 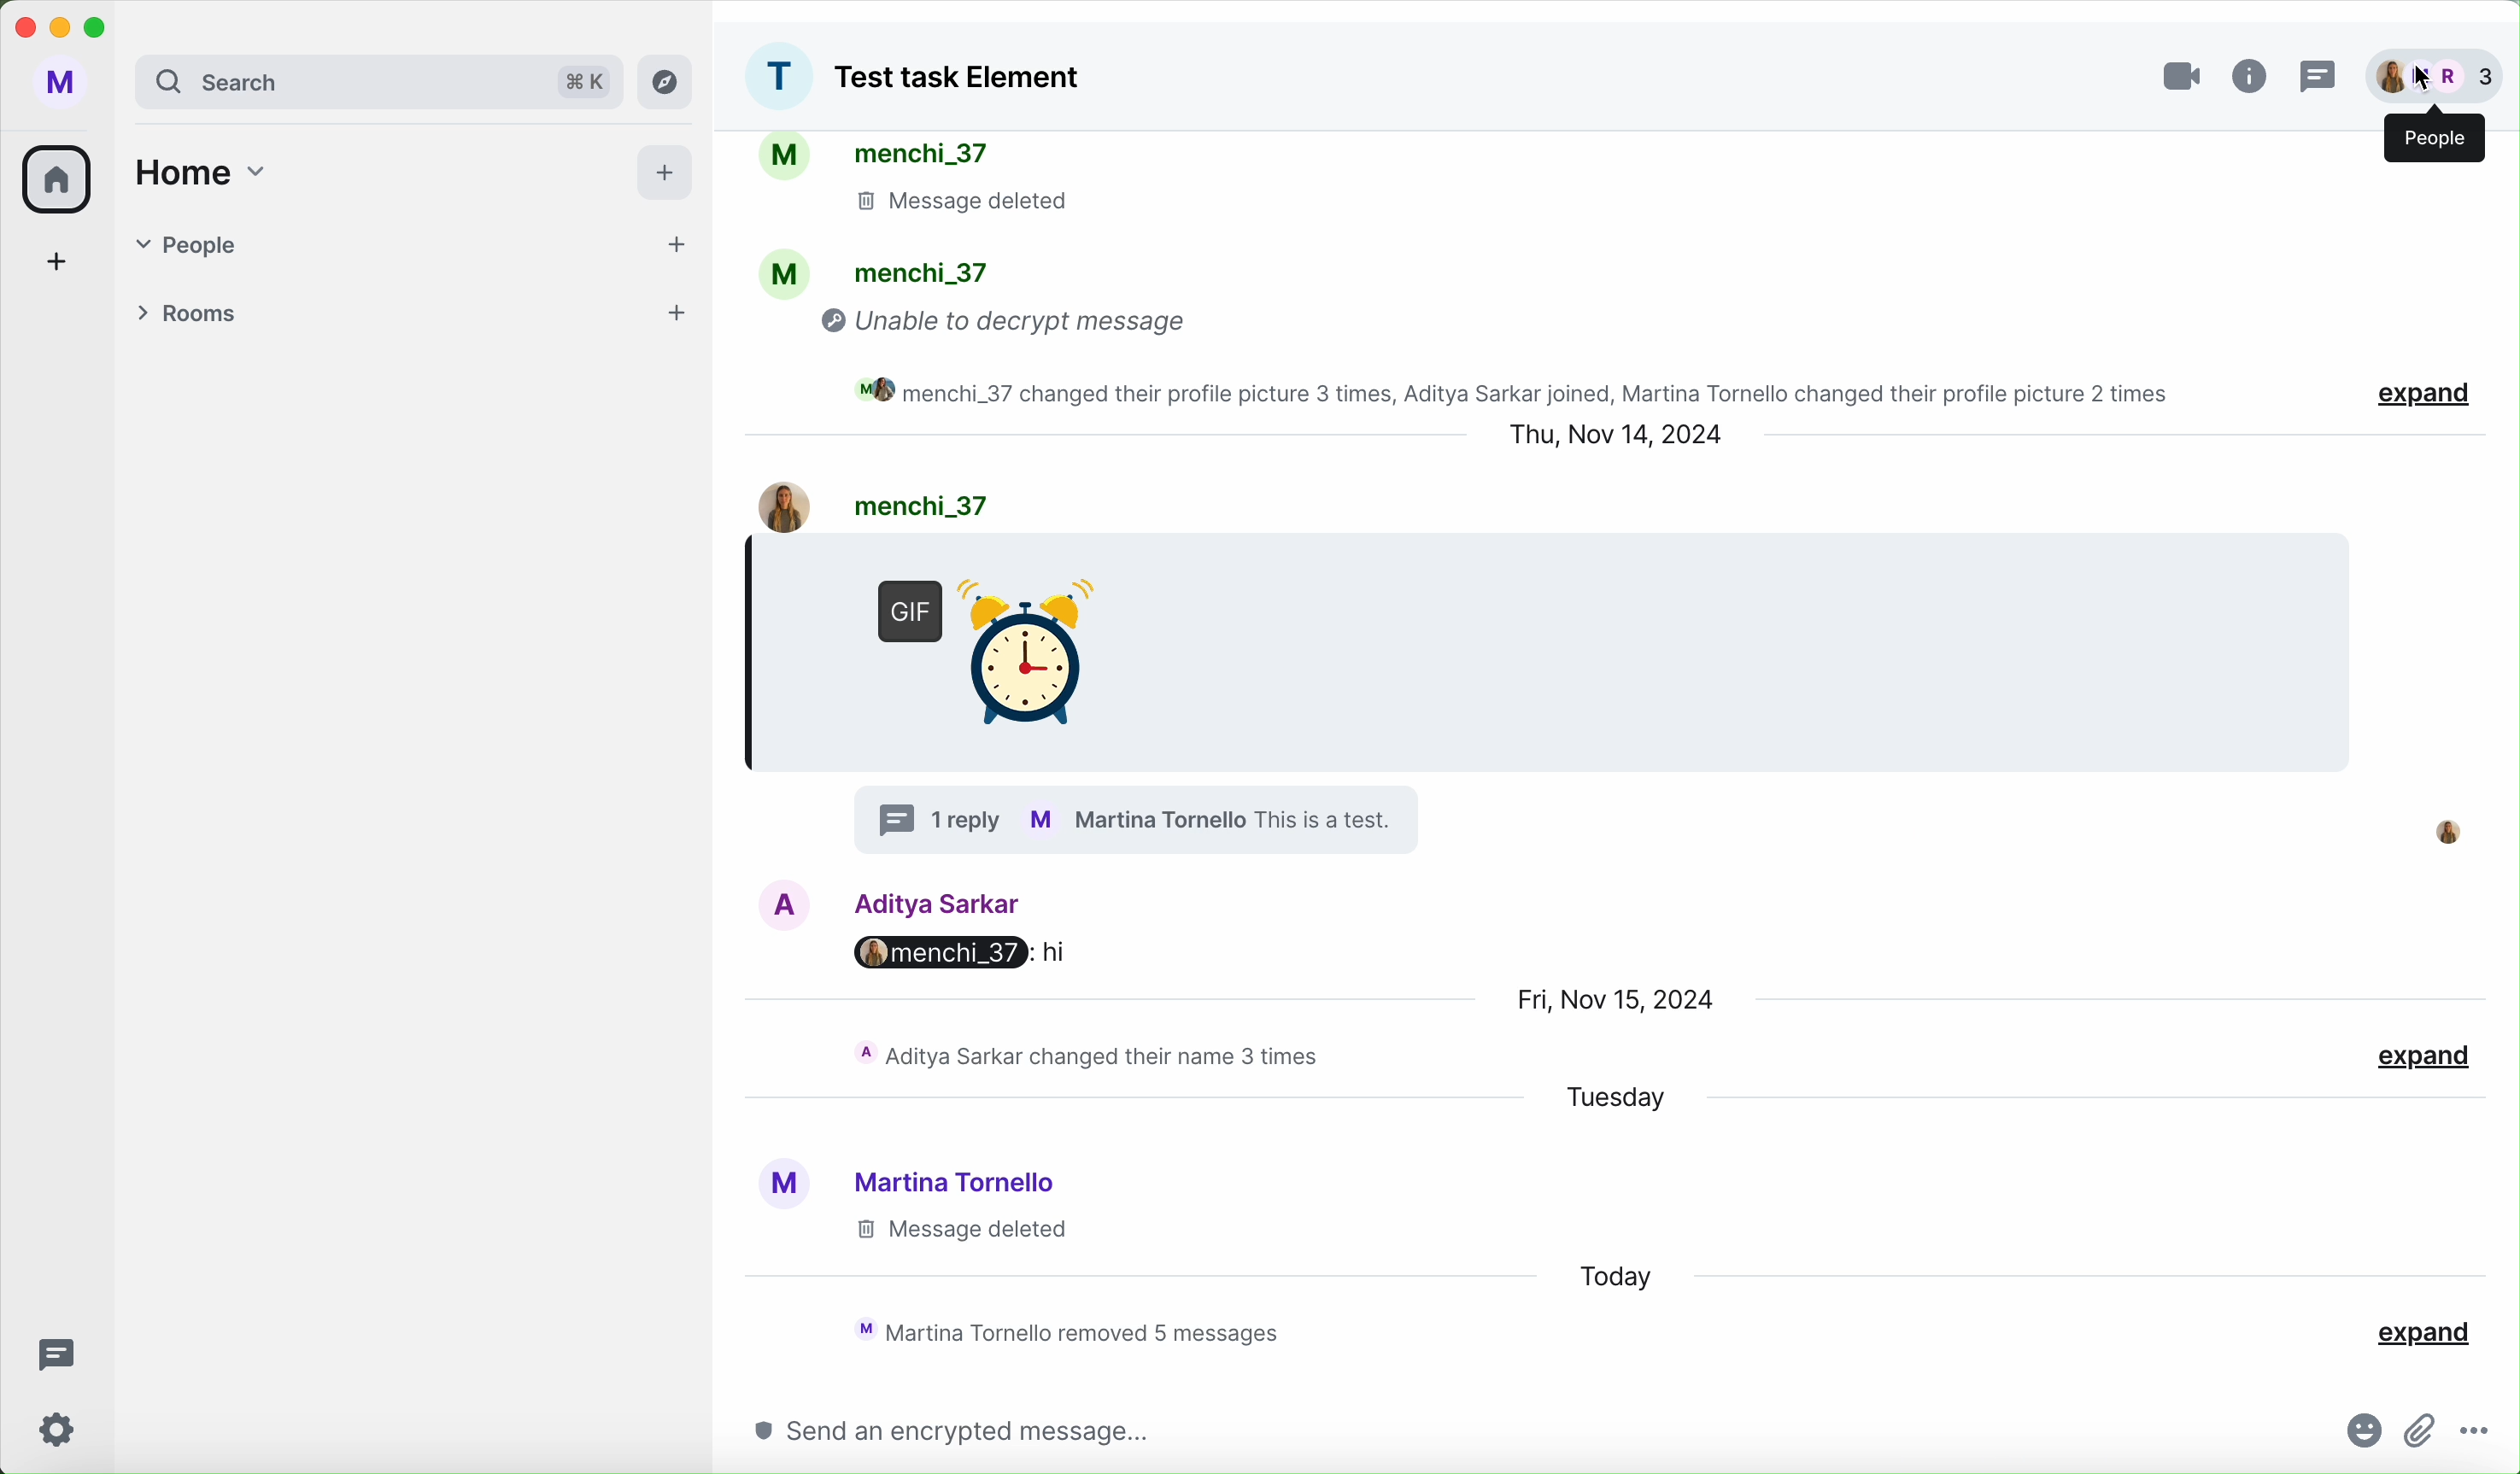 What do you see at coordinates (767, 504) in the screenshot?
I see `image profile` at bounding box center [767, 504].